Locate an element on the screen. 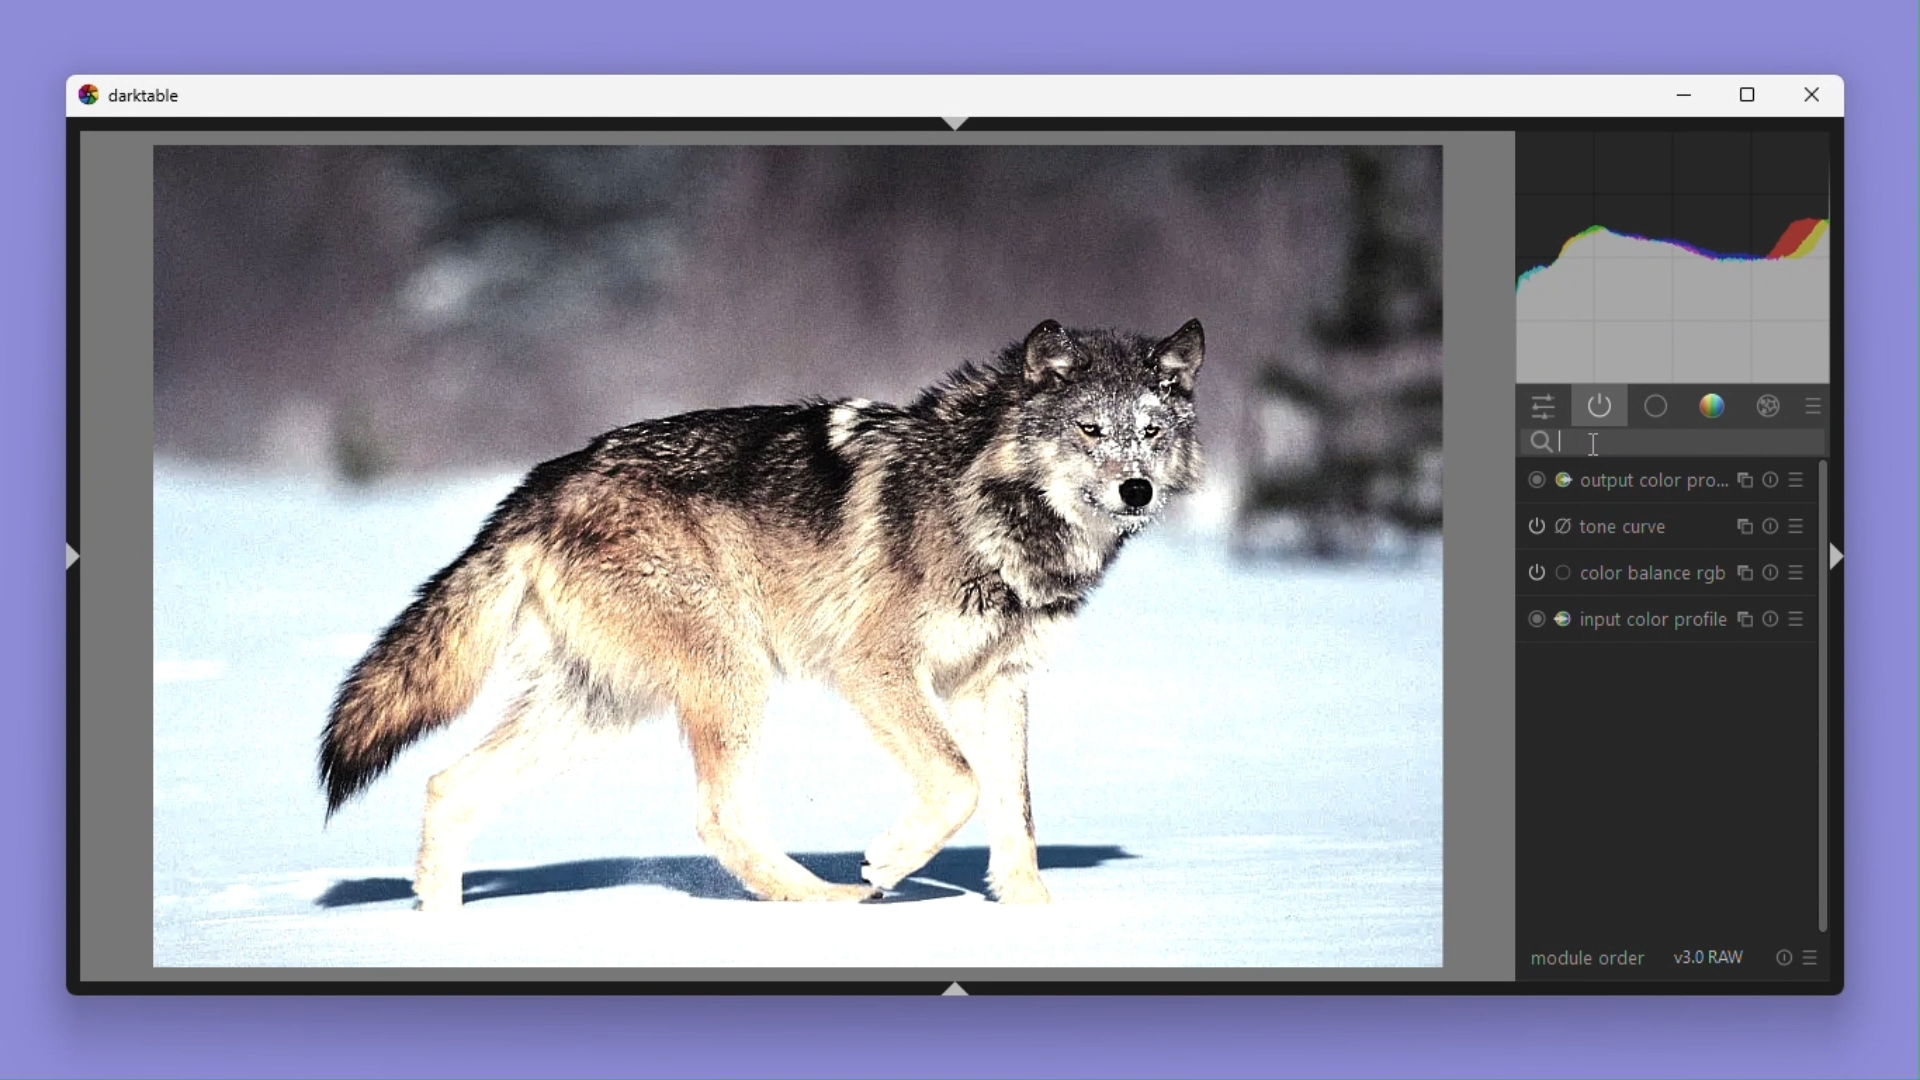 This screenshot has height=1080, width=1920. Base is located at coordinates (1657, 407).